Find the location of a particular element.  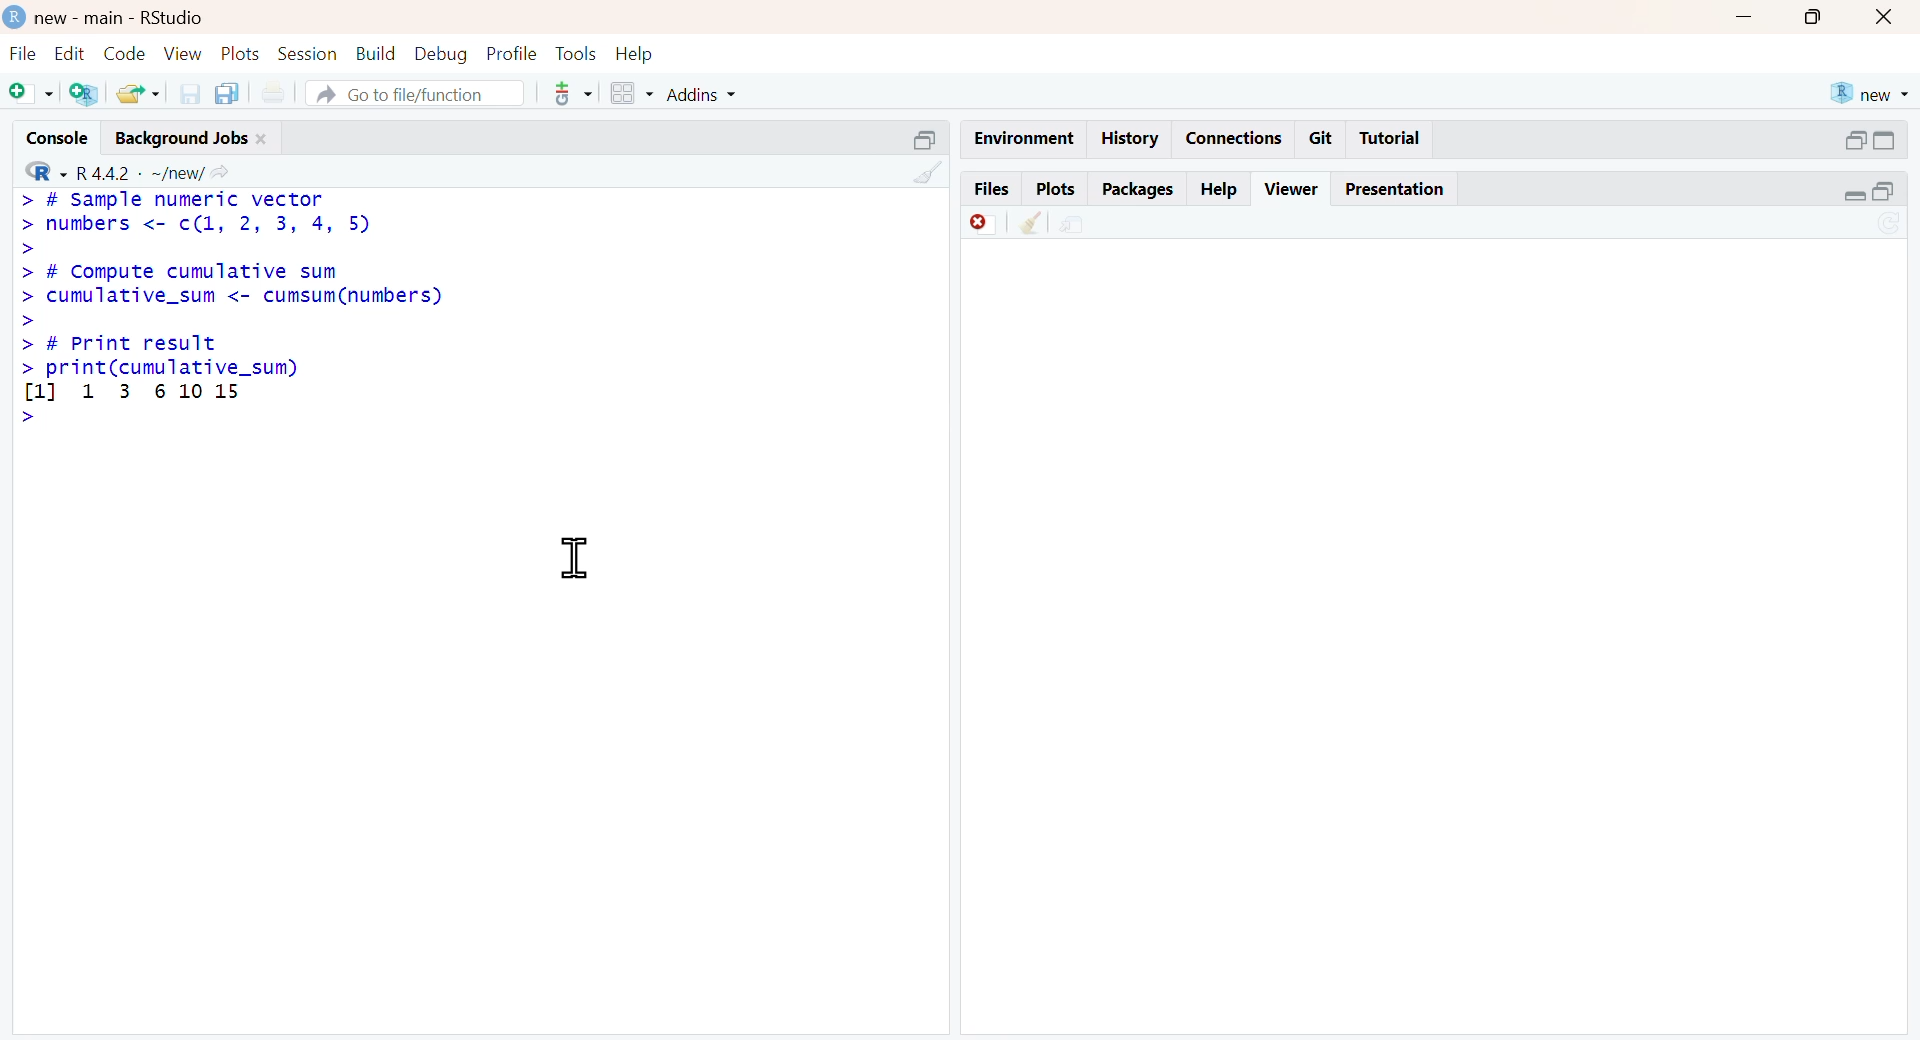

Environment is located at coordinates (1024, 139).